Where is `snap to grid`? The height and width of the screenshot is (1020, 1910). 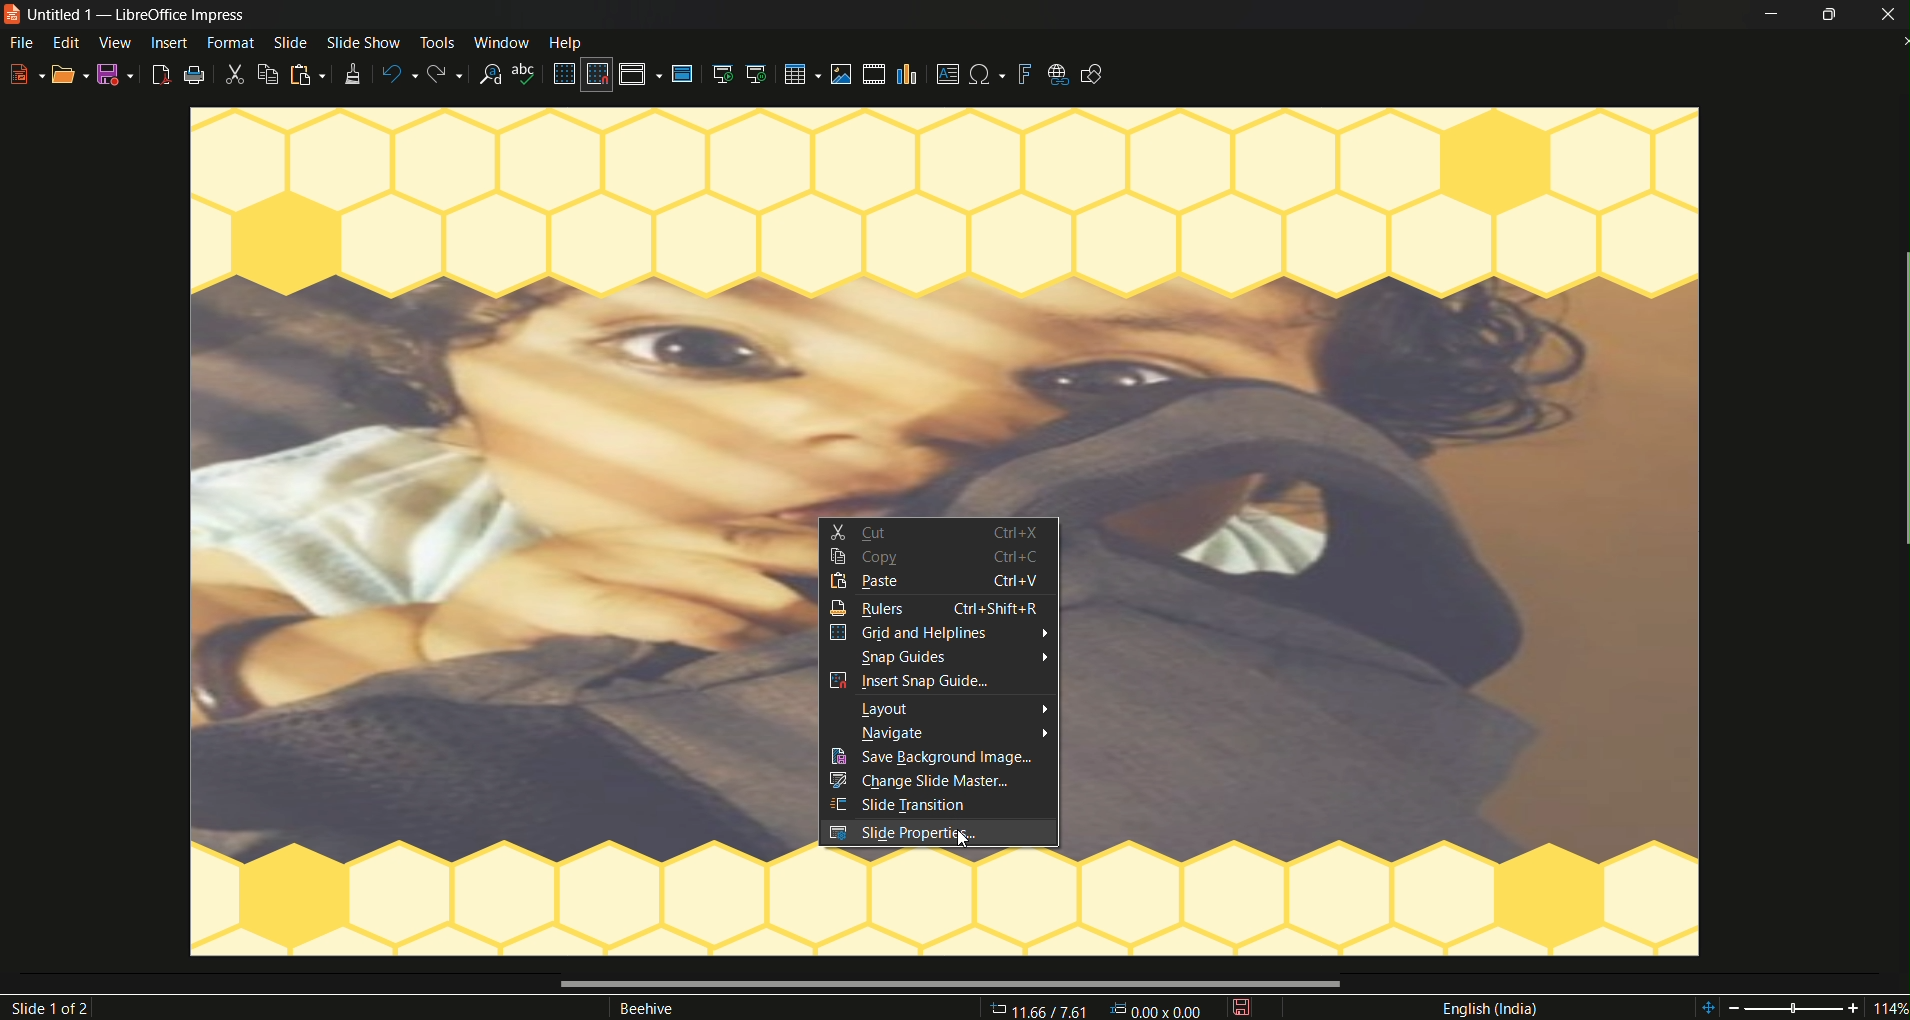 snap to grid is located at coordinates (595, 76).